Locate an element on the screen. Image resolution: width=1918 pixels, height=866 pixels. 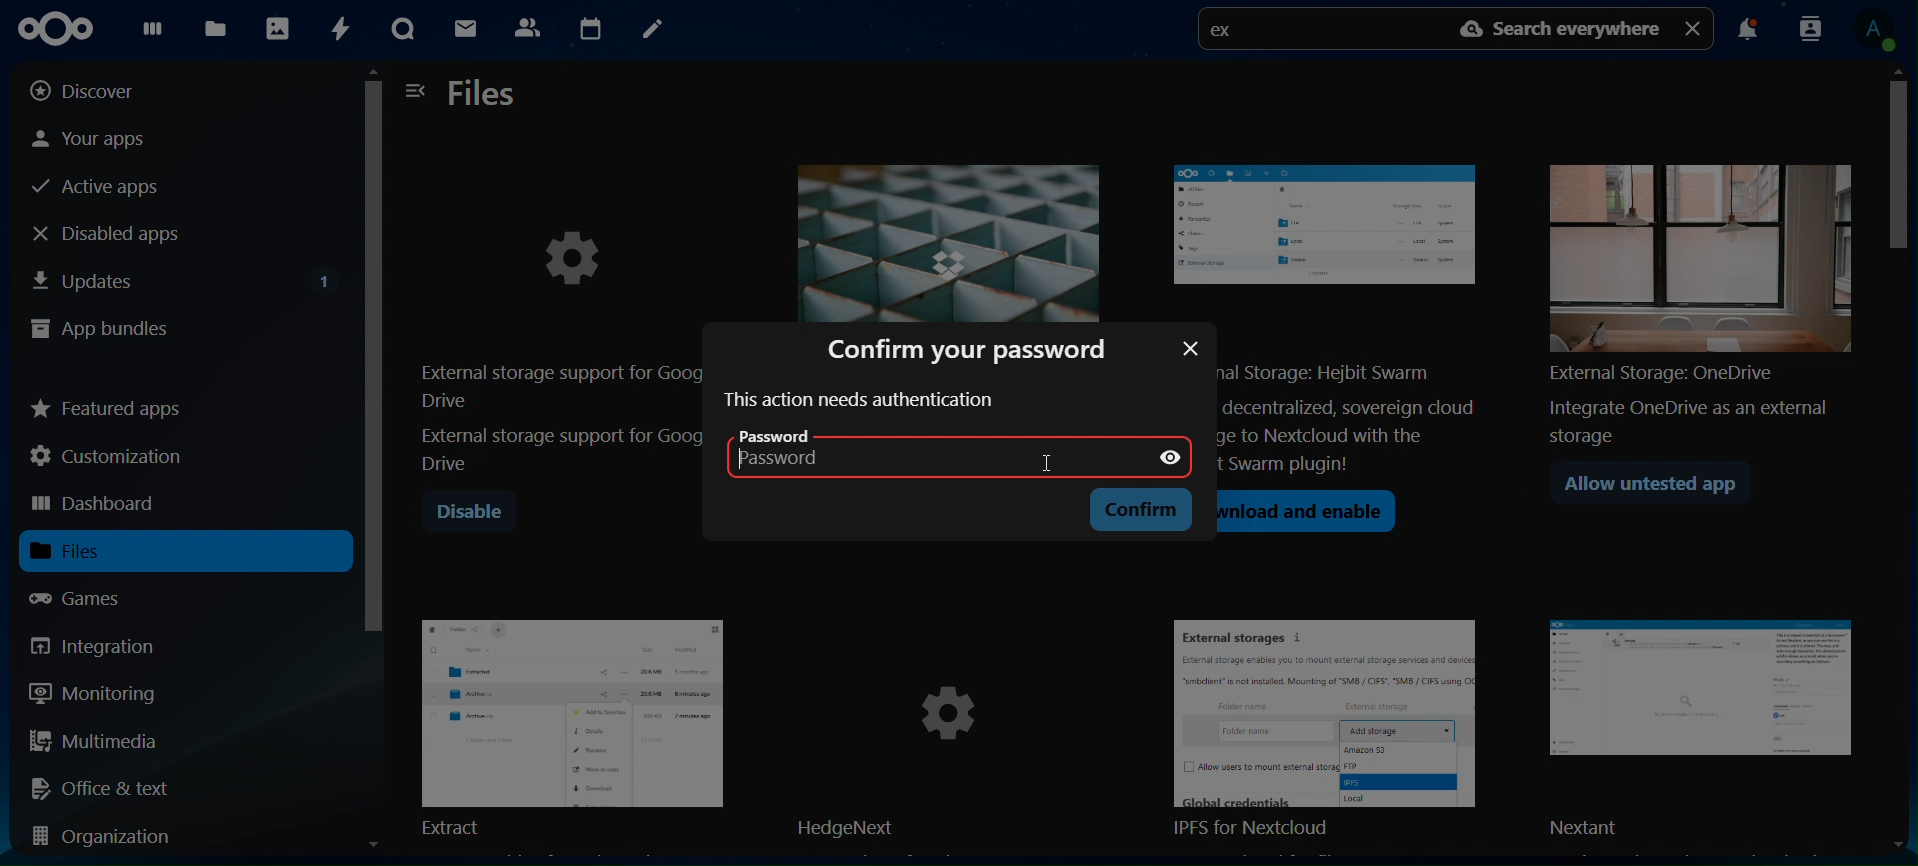
discover is located at coordinates (98, 91).